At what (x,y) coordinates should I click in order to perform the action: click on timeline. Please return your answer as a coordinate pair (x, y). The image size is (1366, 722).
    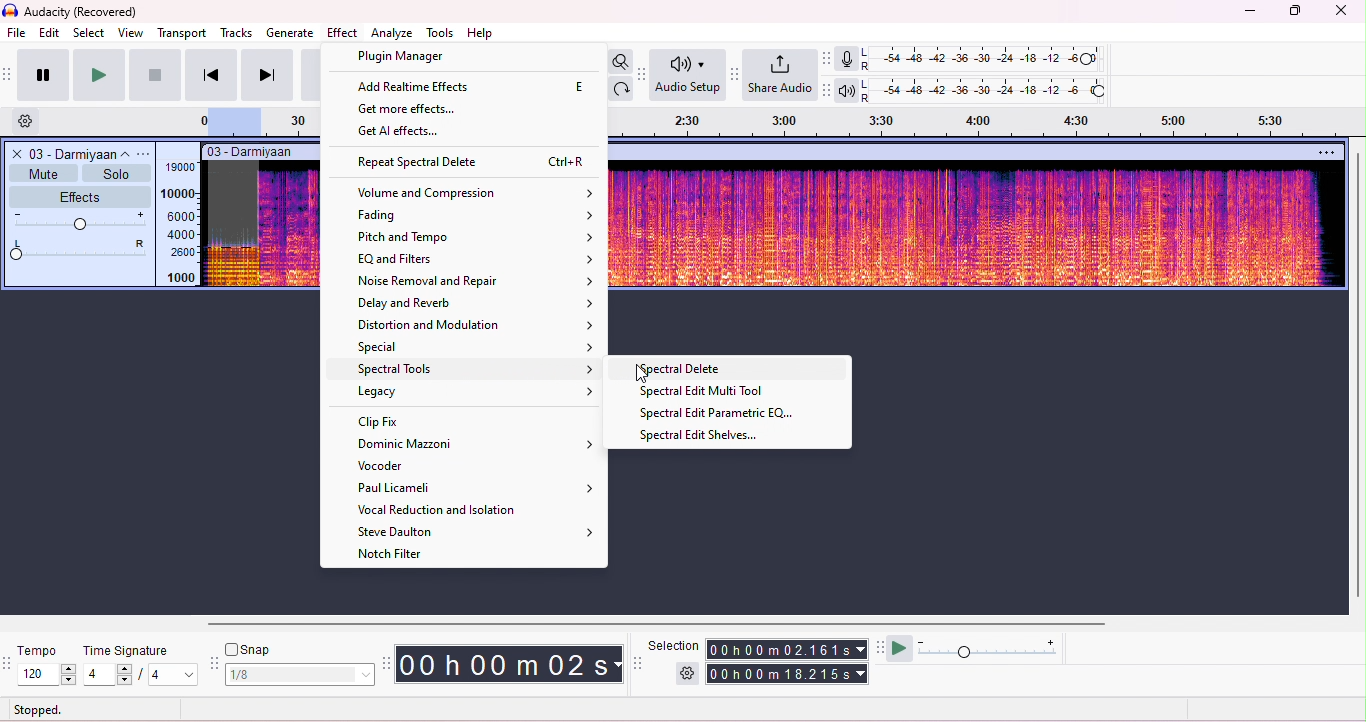
    Looking at the image, I should click on (989, 125).